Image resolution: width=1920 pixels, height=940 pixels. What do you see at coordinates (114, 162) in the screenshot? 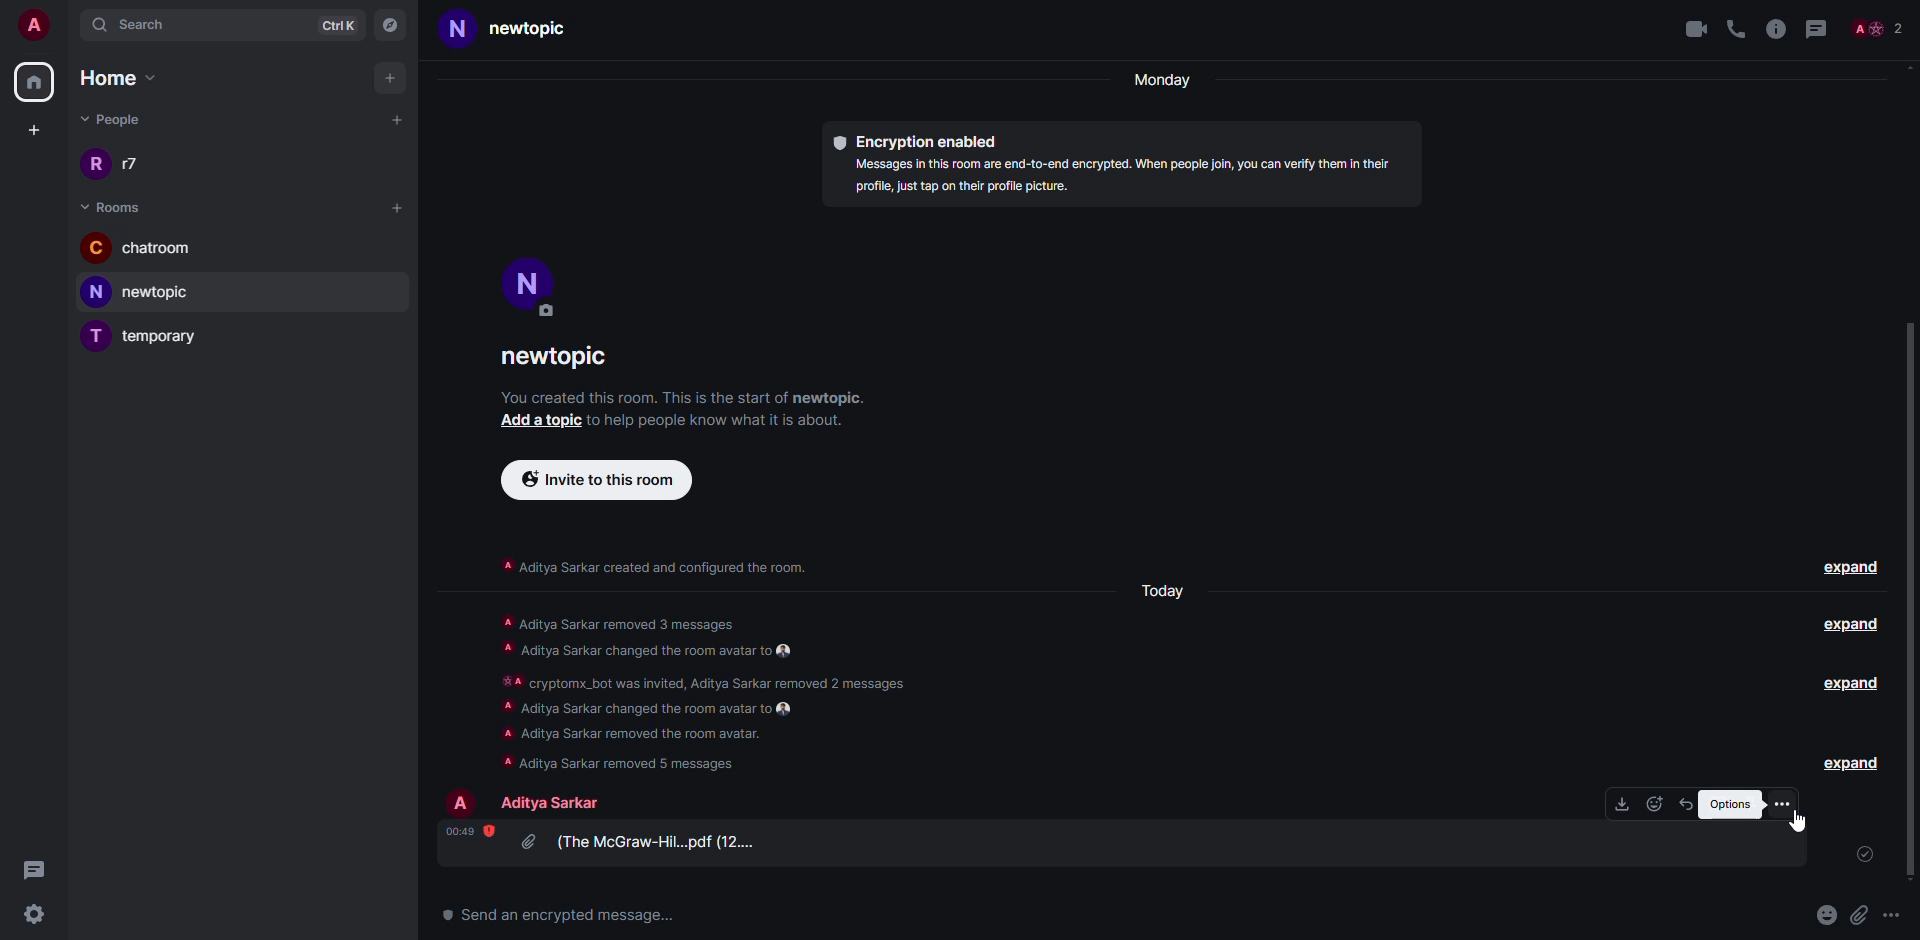
I see `r17` at bounding box center [114, 162].